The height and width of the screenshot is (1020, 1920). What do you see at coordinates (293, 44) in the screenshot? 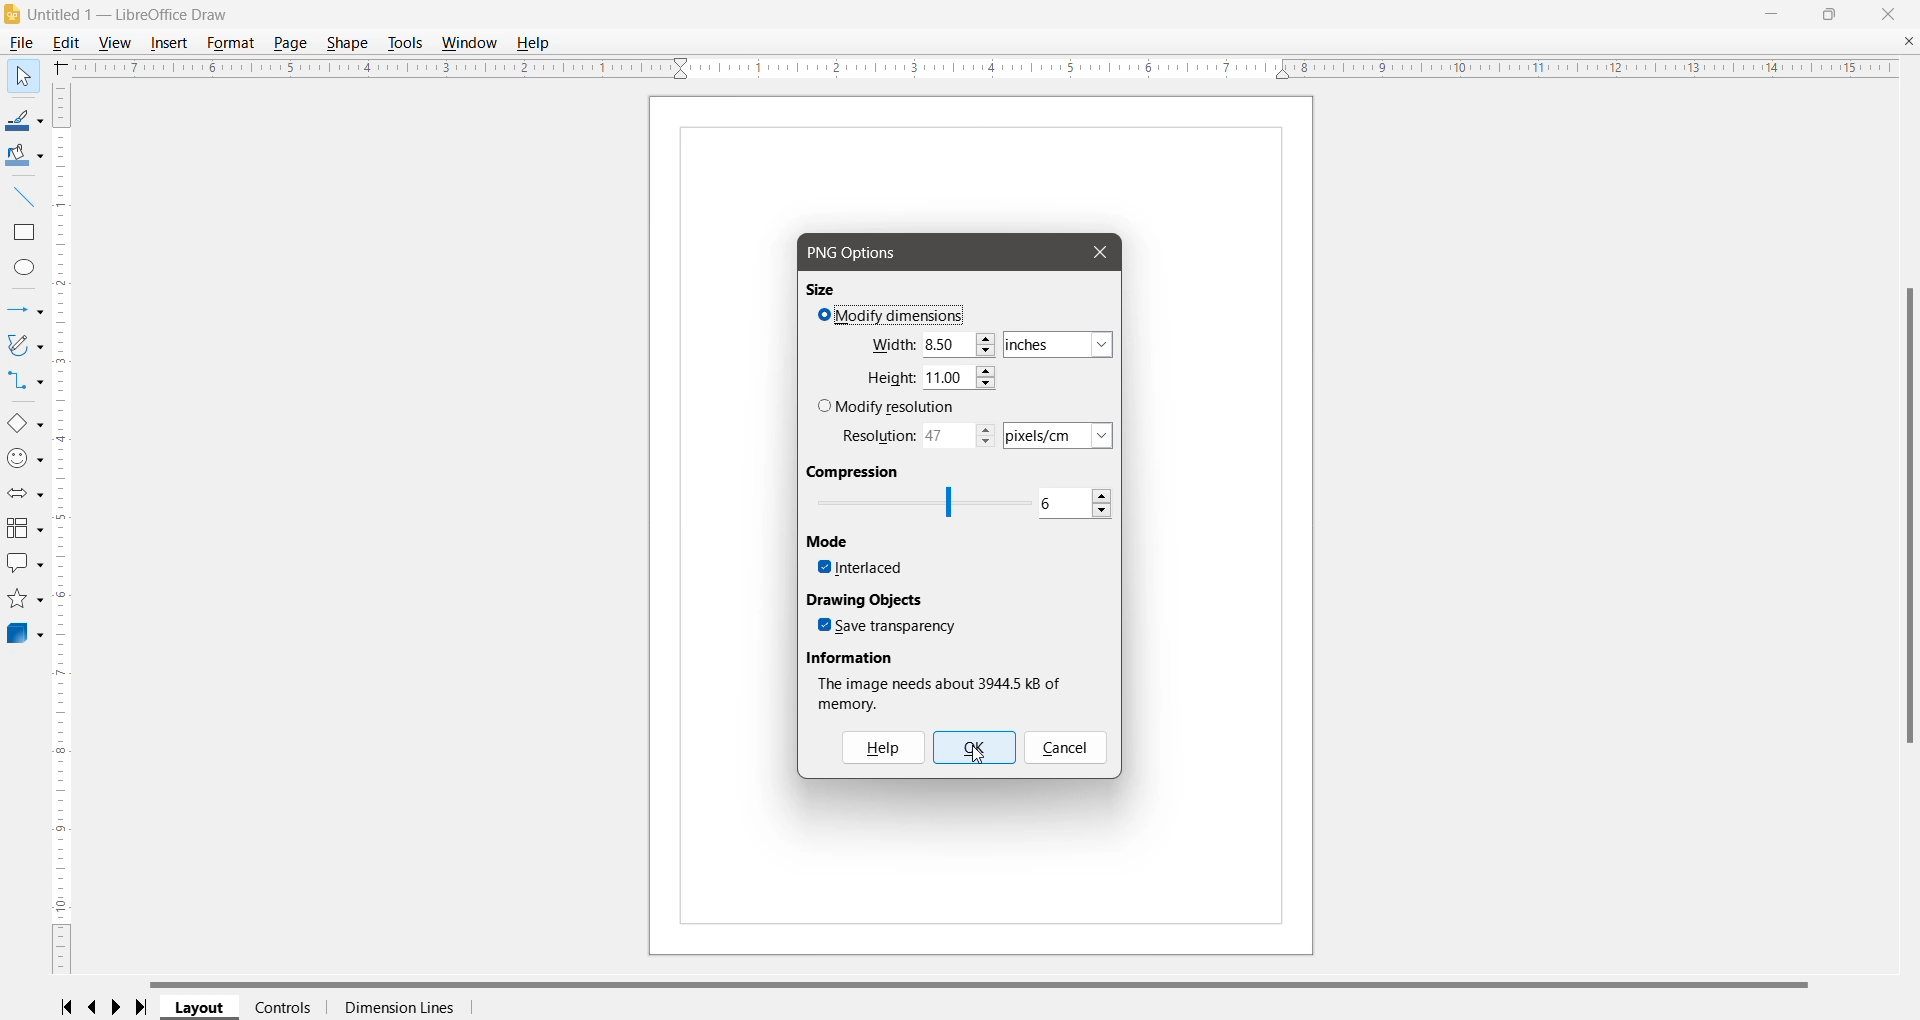
I see `Page` at bounding box center [293, 44].